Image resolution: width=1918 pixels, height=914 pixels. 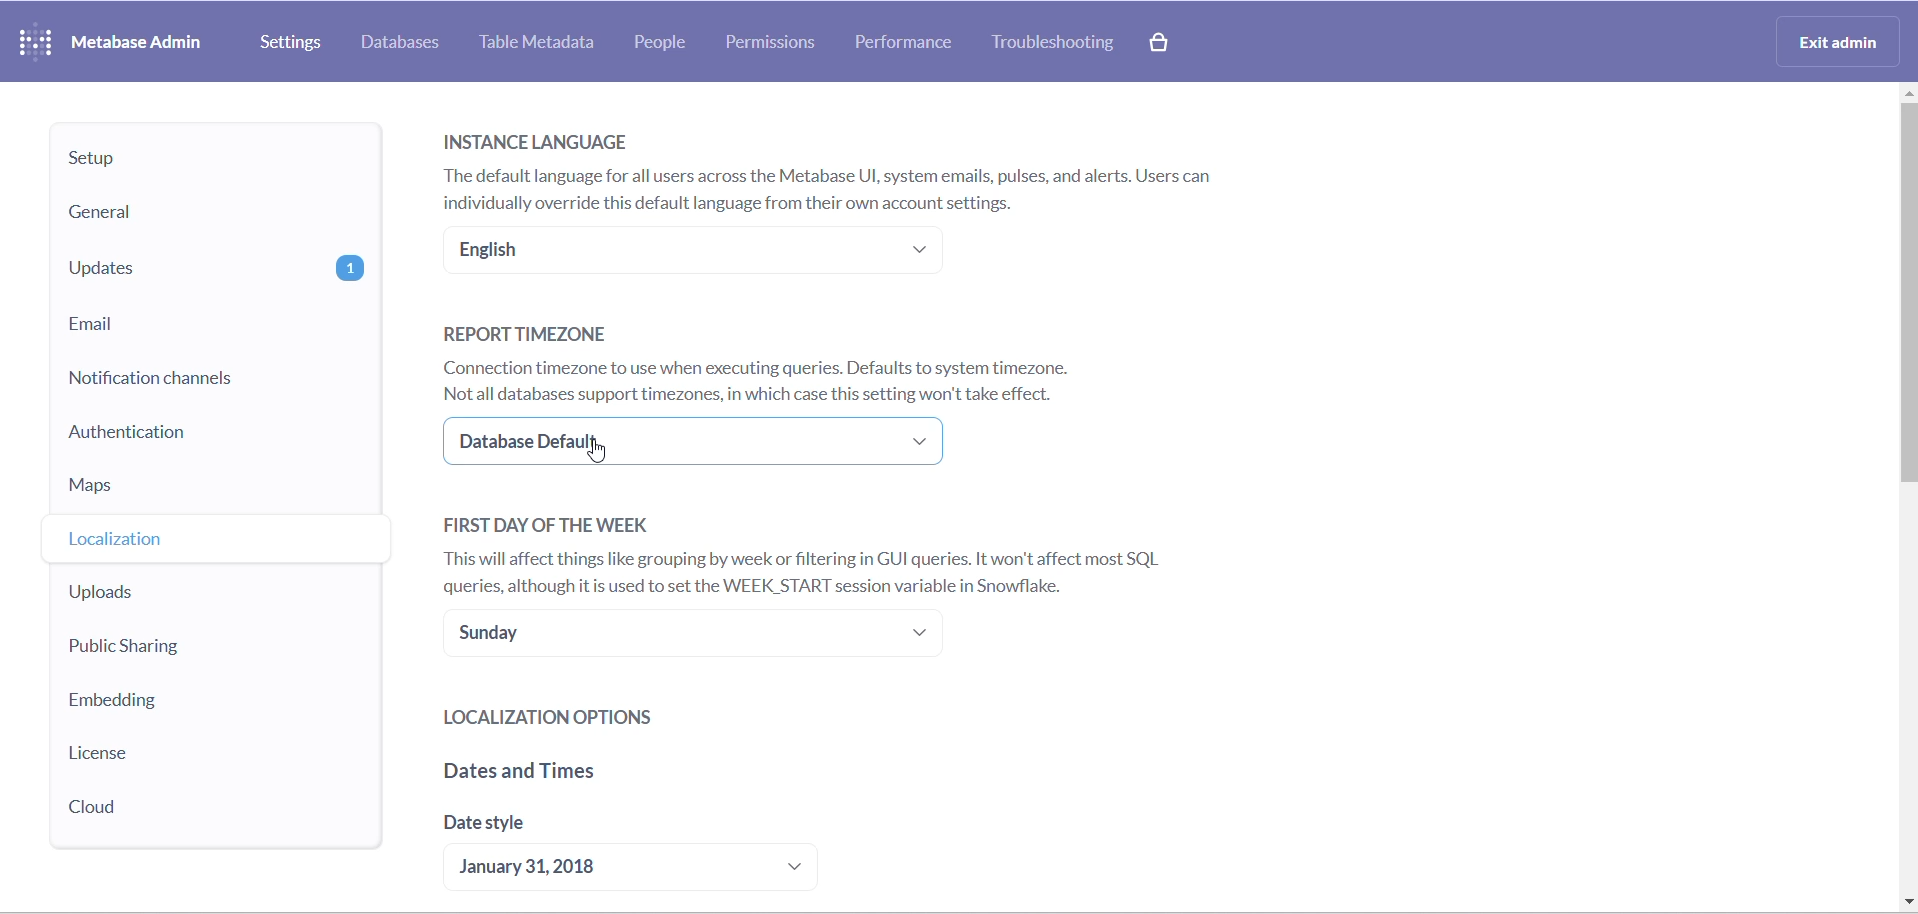 What do you see at coordinates (769, 361) in the screenshot?
I see `REPORT TIMEZONE
Connection timezone to use when executing queries. Defaults to system timezone.
Not all databases support timezones, in which case this setting won't take effect.` at bounding box center [769, 361].